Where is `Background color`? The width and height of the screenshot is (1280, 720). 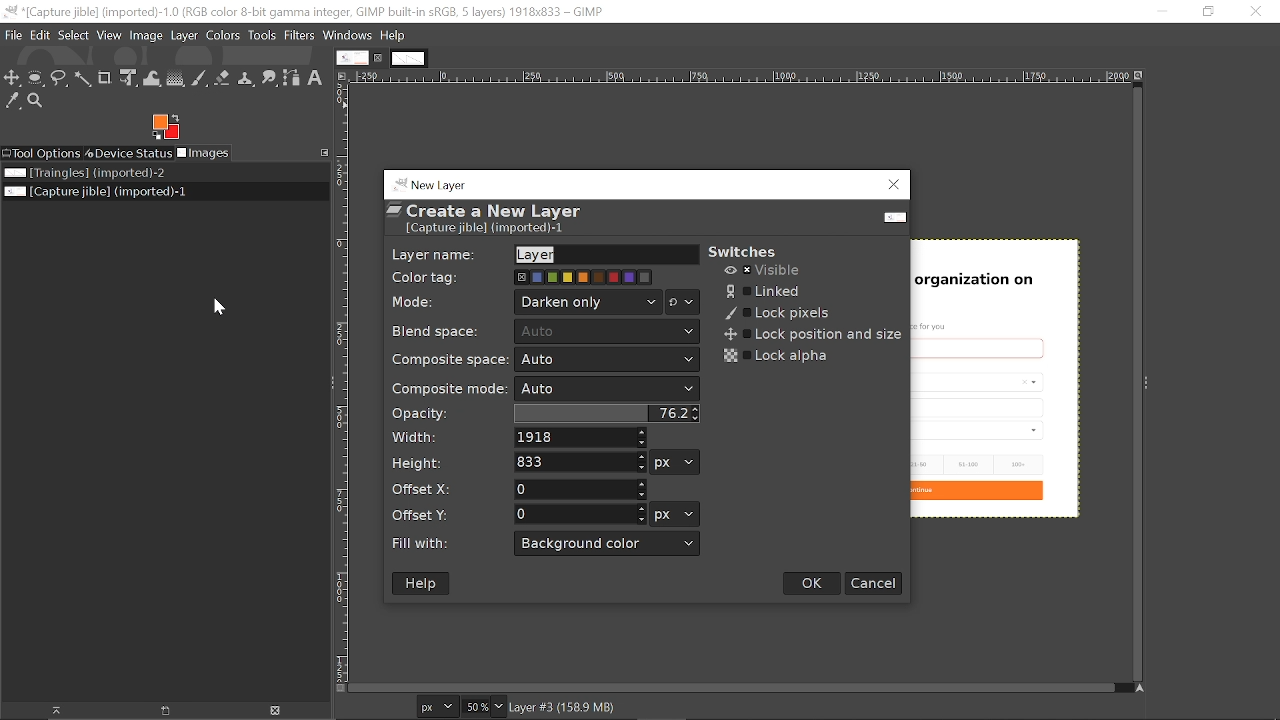 Background color is located at coordinates (608, 544).